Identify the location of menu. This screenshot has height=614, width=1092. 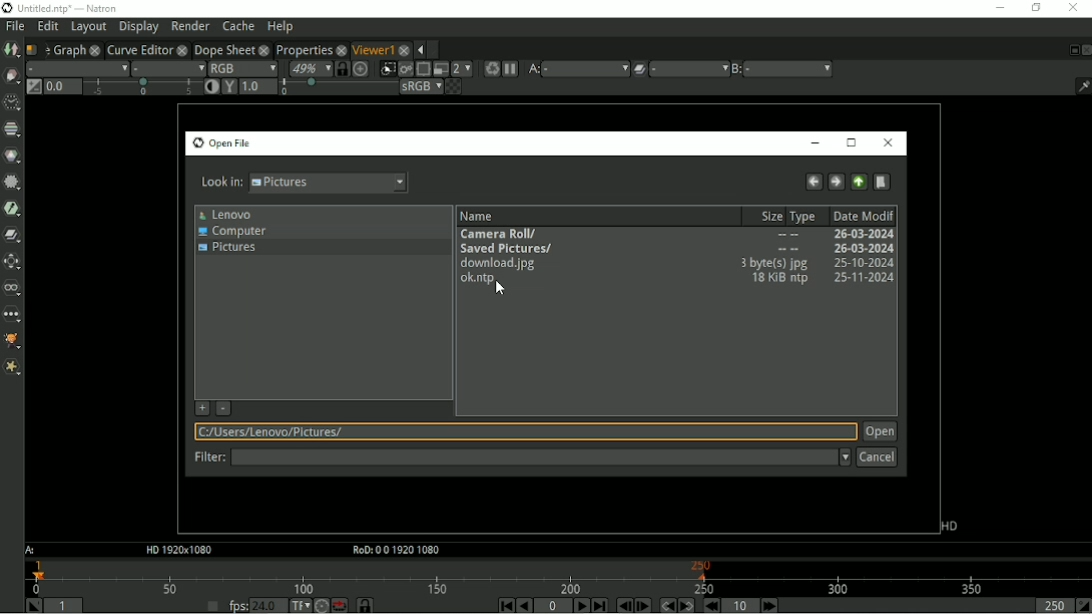
(689, 69).